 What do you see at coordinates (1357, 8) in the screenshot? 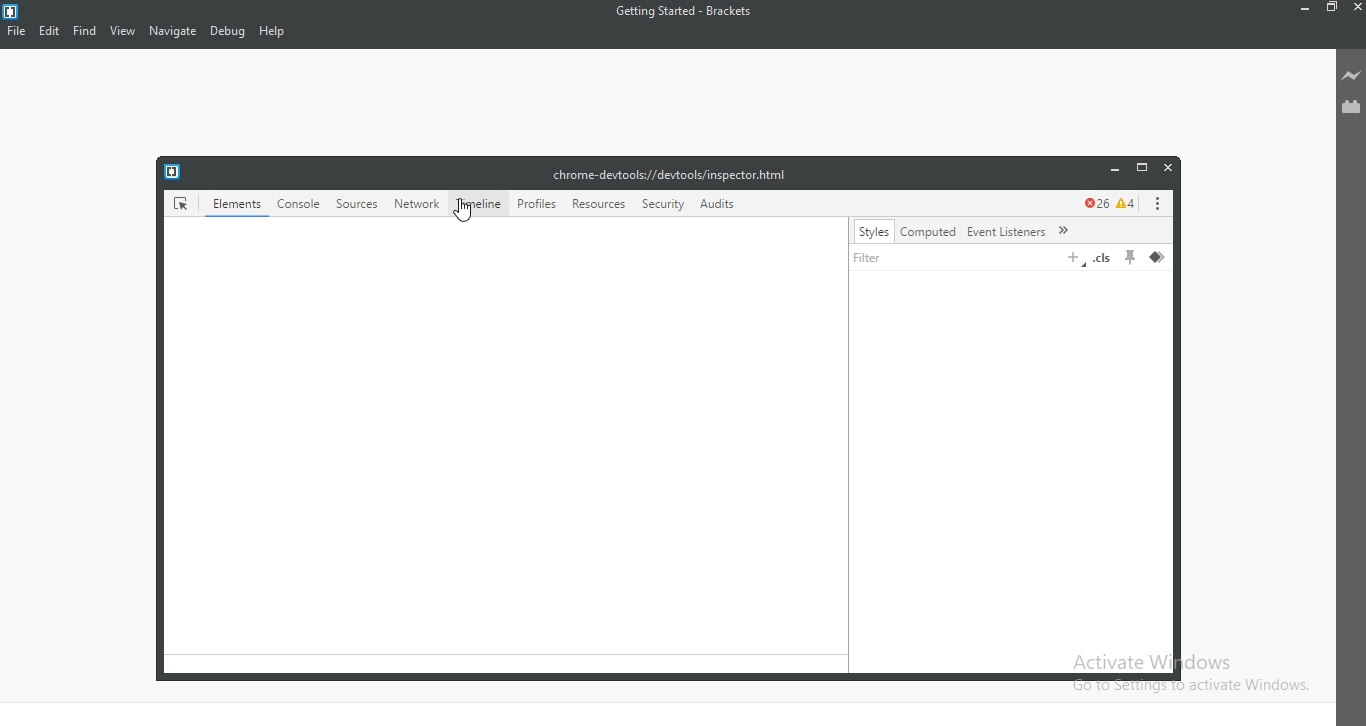
I see `Close` at bounding box center [1357, 8].